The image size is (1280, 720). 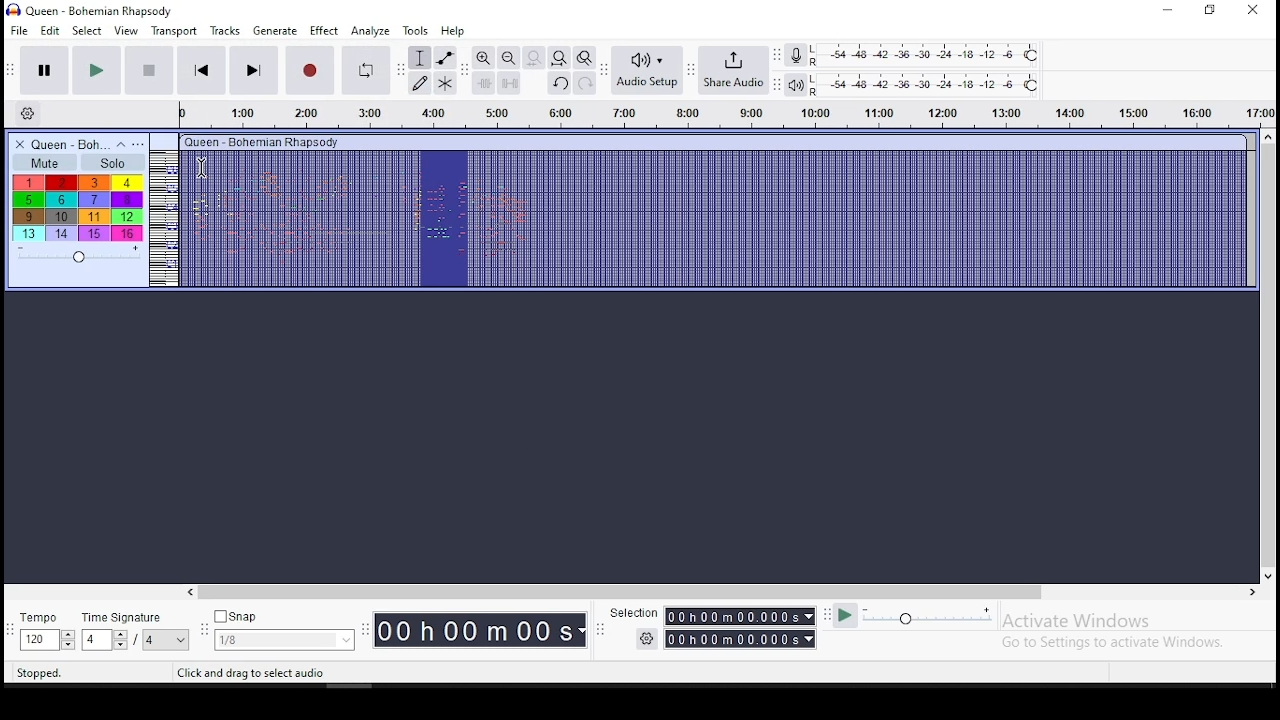 I want to click on view, so click(x=127, y=31).